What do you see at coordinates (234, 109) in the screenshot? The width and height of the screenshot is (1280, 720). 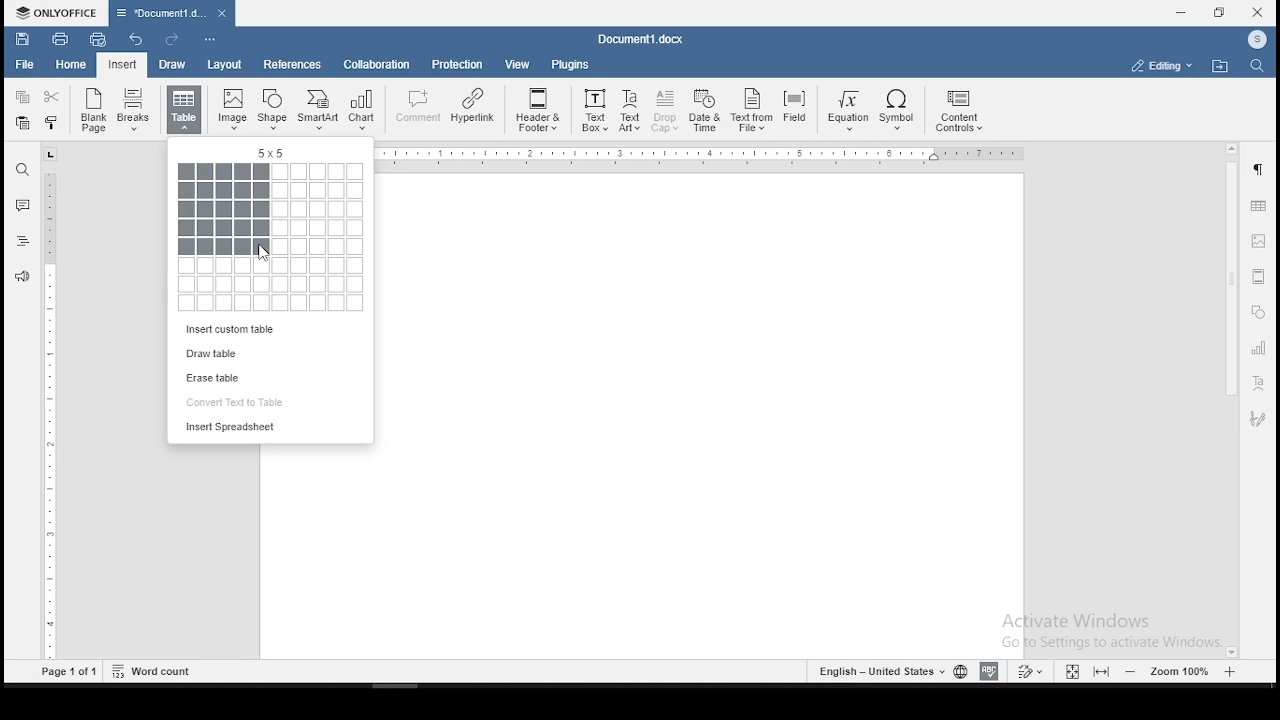 I see `Image` at bounding box center [234, 109].